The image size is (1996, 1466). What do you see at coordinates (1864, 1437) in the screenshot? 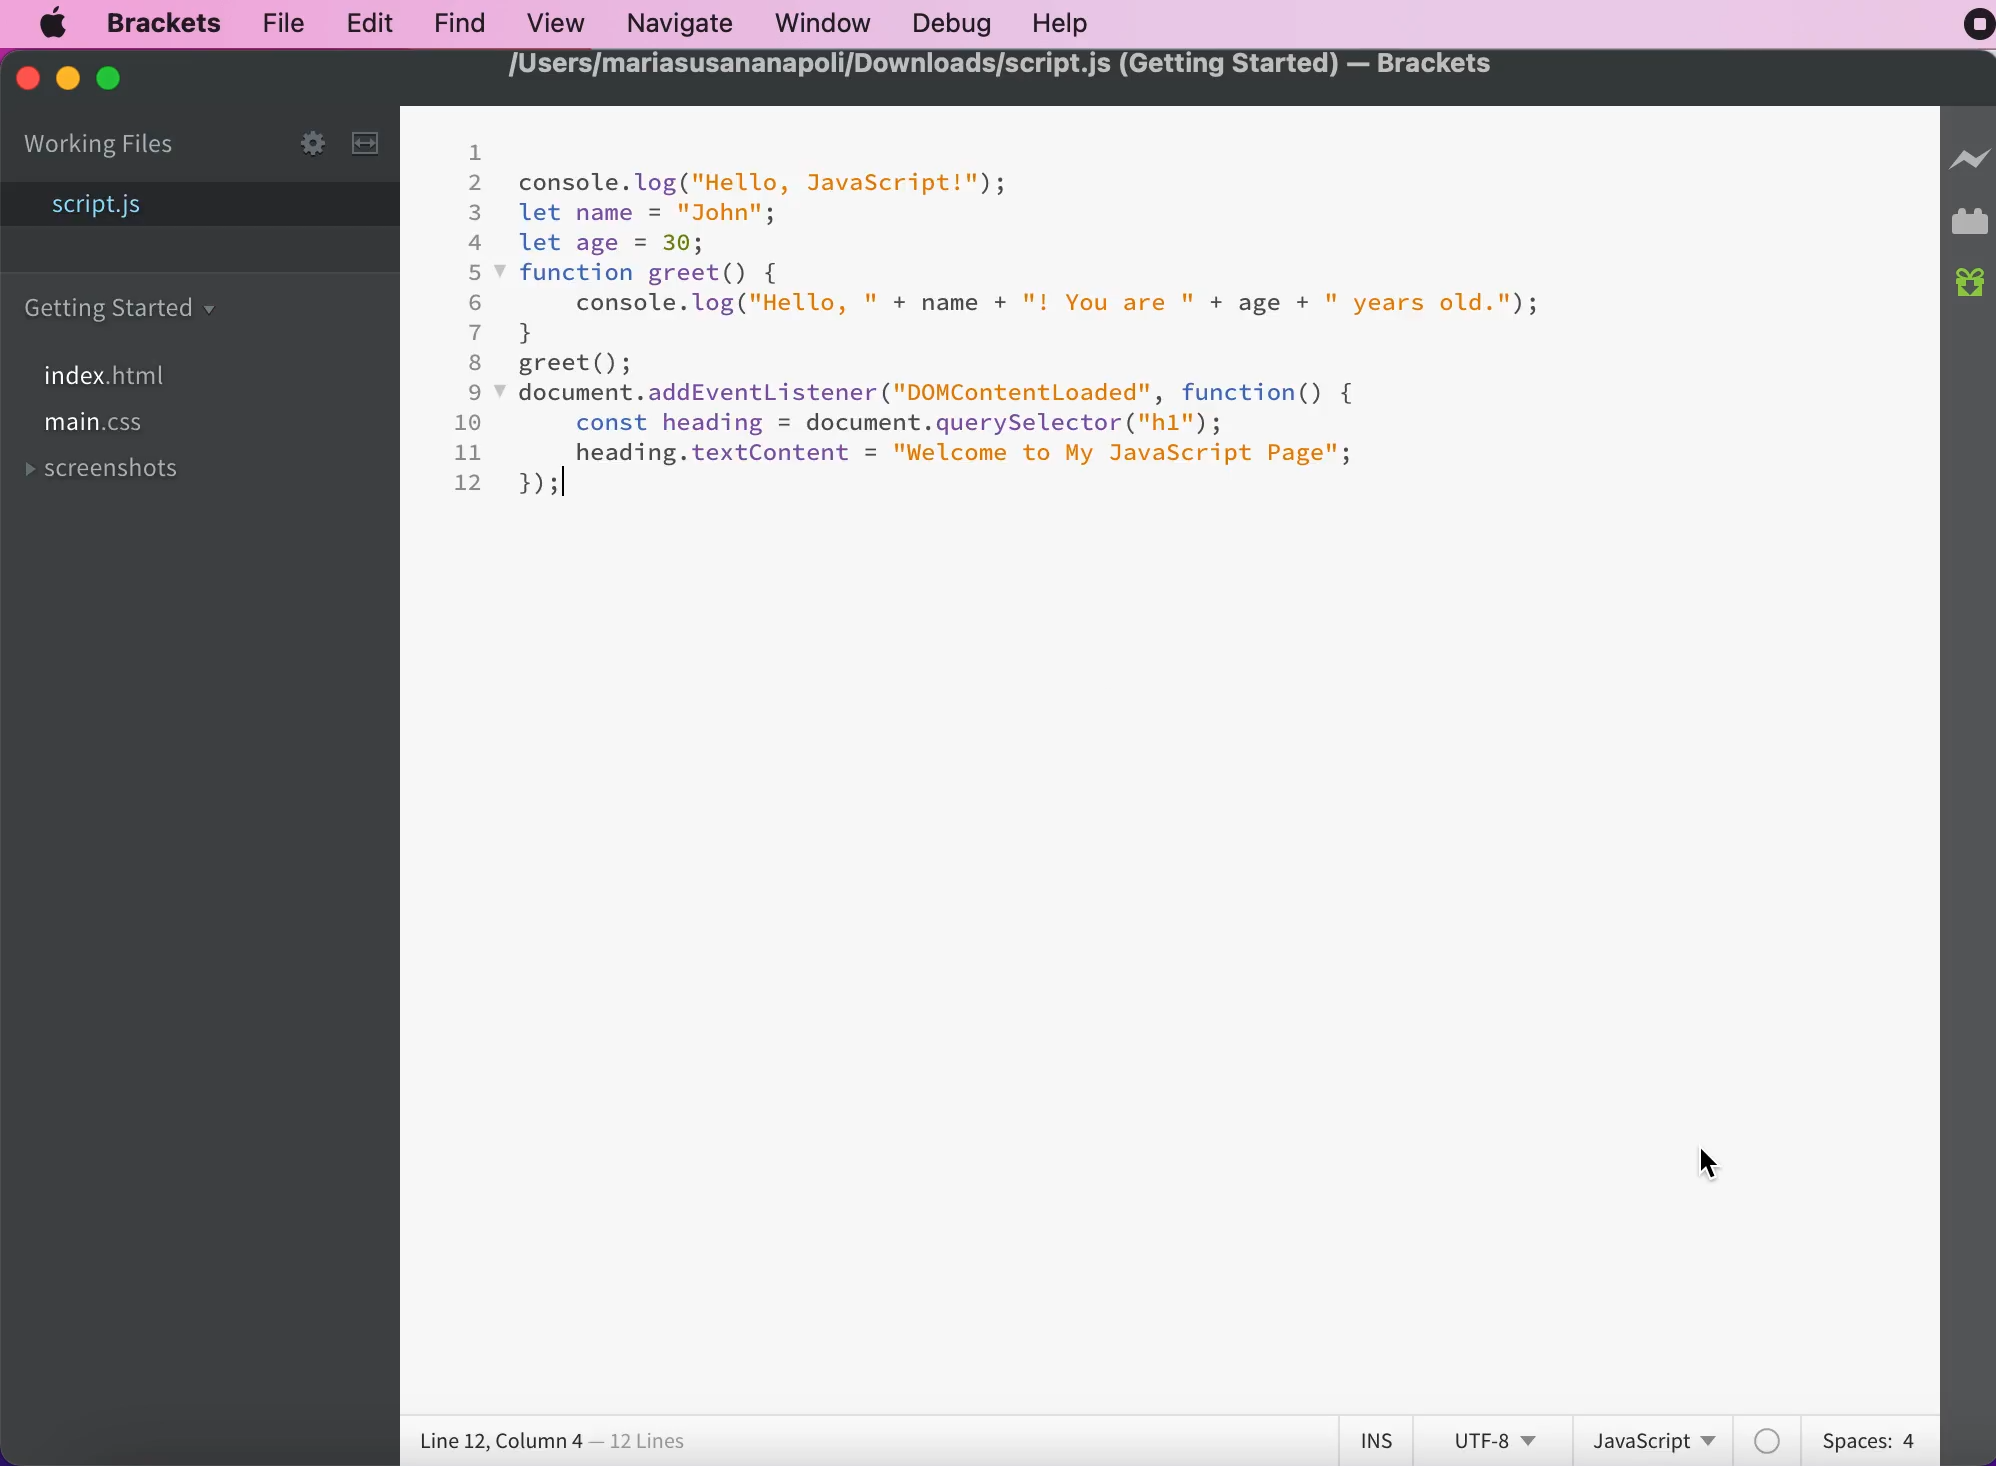
I see `spaces: 4` at bounding box center [1864, 1437].